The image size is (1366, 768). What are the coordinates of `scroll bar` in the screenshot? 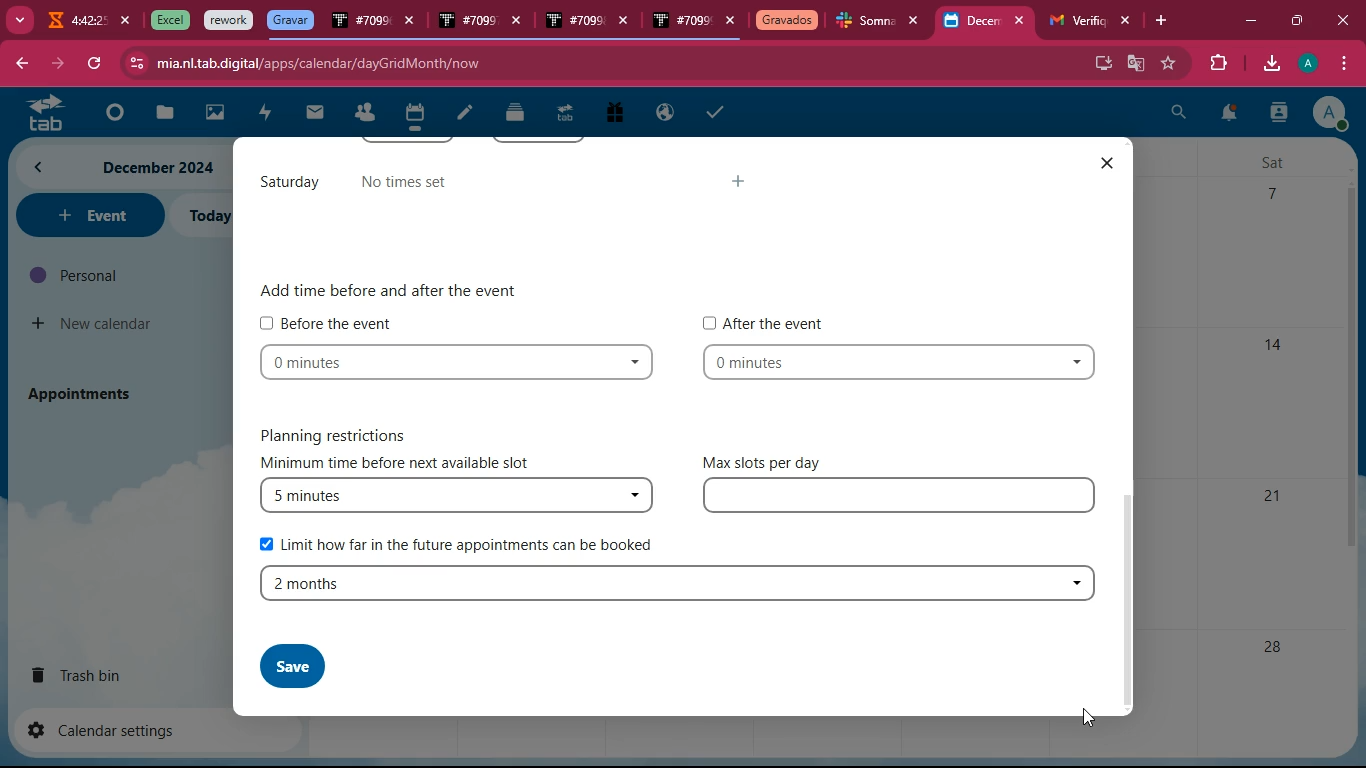 It's located at (1129, 240).